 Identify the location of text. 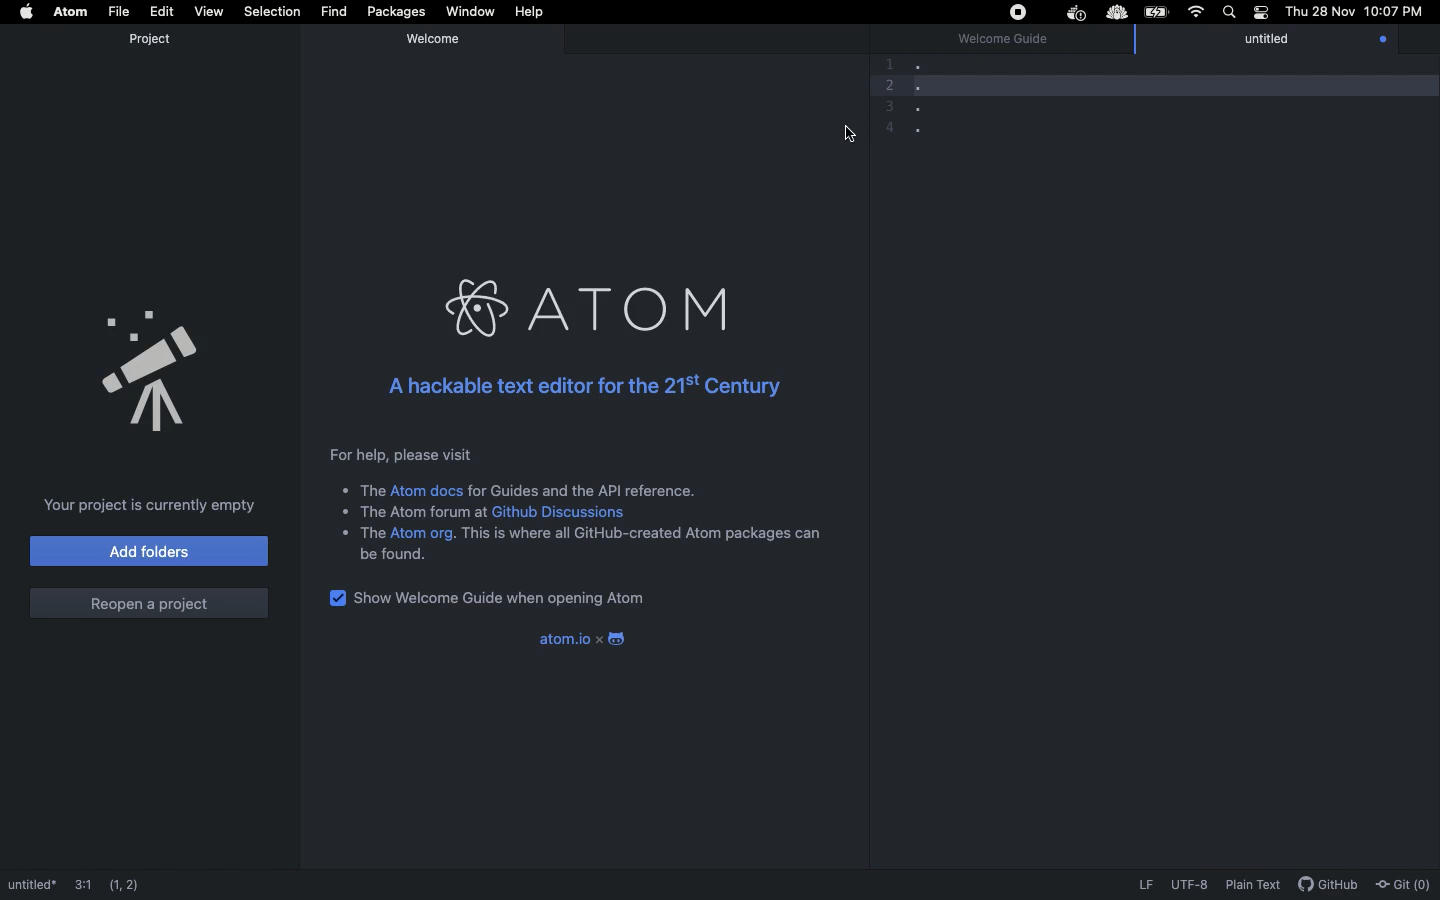
(396, 555).